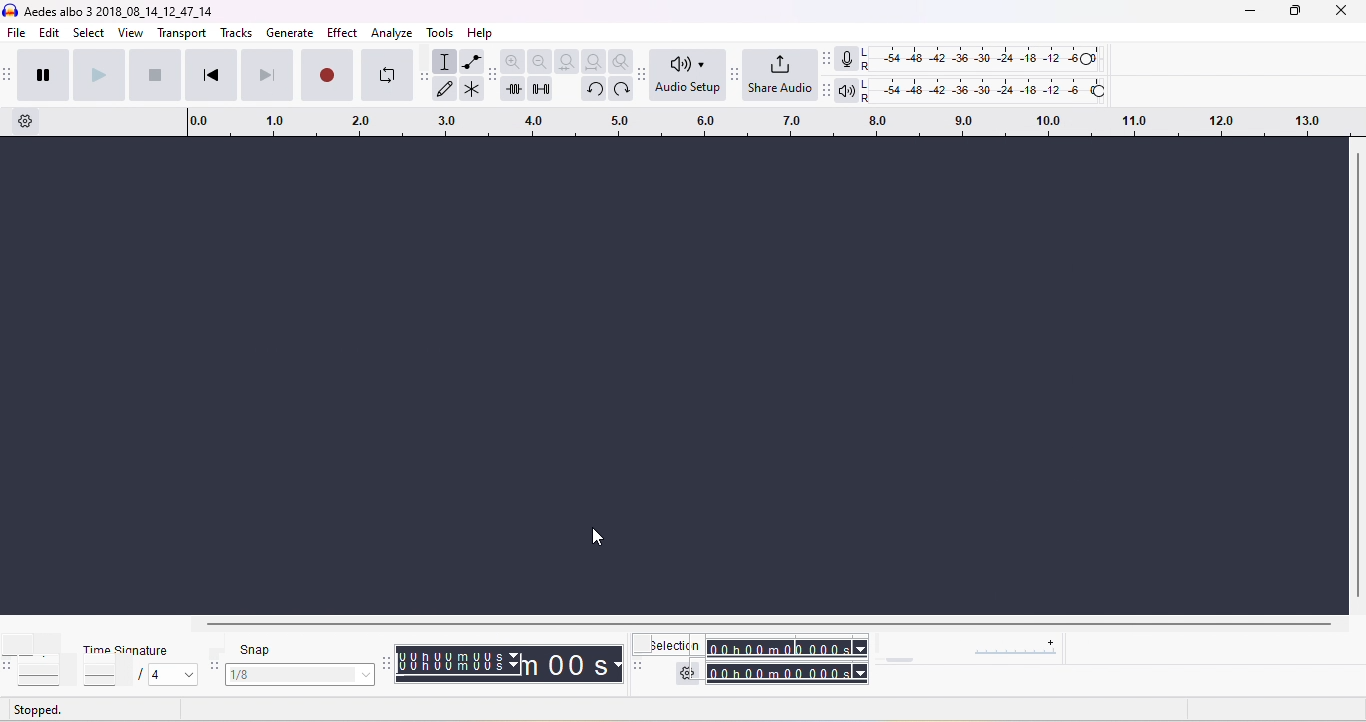 This screenshot has width=1366, height=722. What do you see at coordinates (516, 92) in the screenshot?
I see `trim outside slection` at bounding box center [516, 92].